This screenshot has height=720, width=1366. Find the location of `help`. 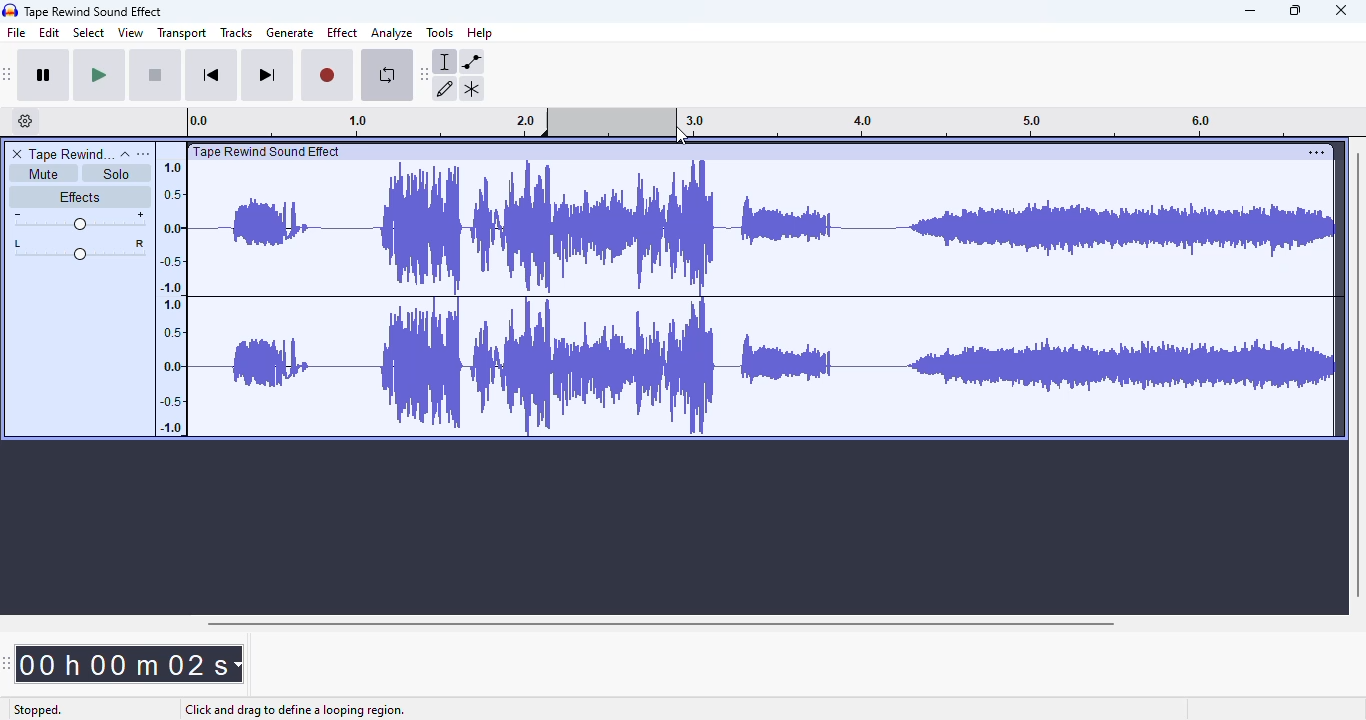

help is located at coordinates (480, 33).